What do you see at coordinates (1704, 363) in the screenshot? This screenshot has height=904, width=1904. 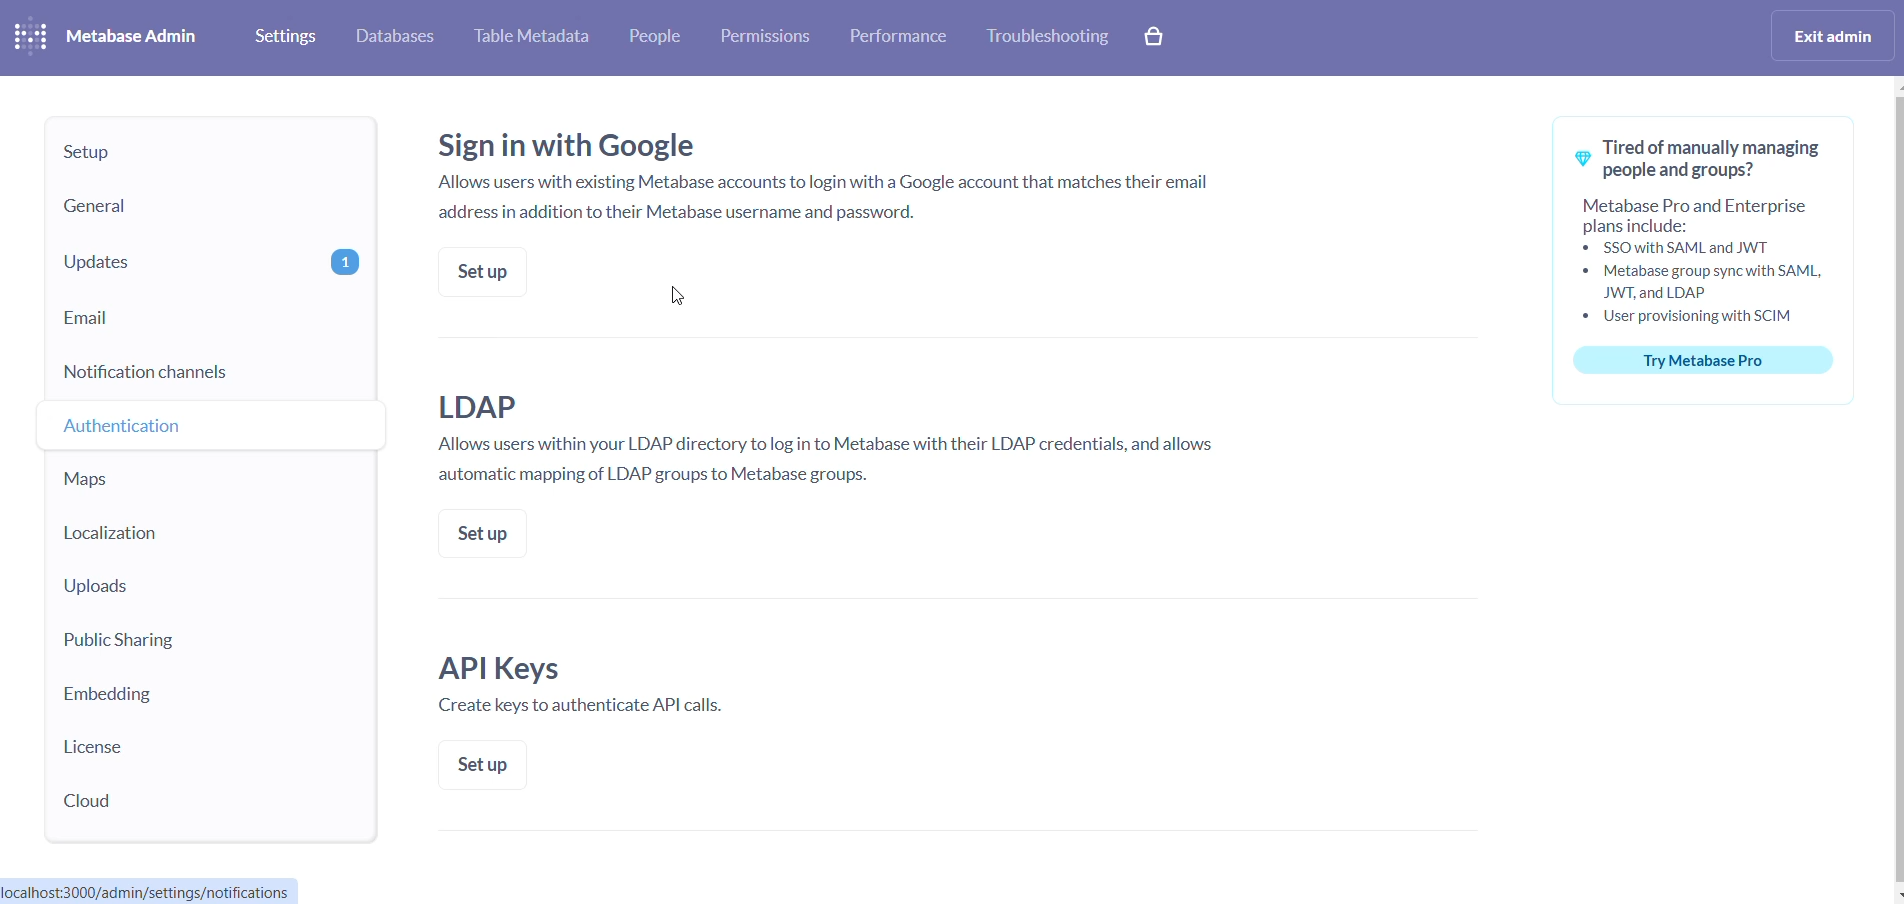 I see `TRY METABASE PRO` at bounding box center [1704, 363].